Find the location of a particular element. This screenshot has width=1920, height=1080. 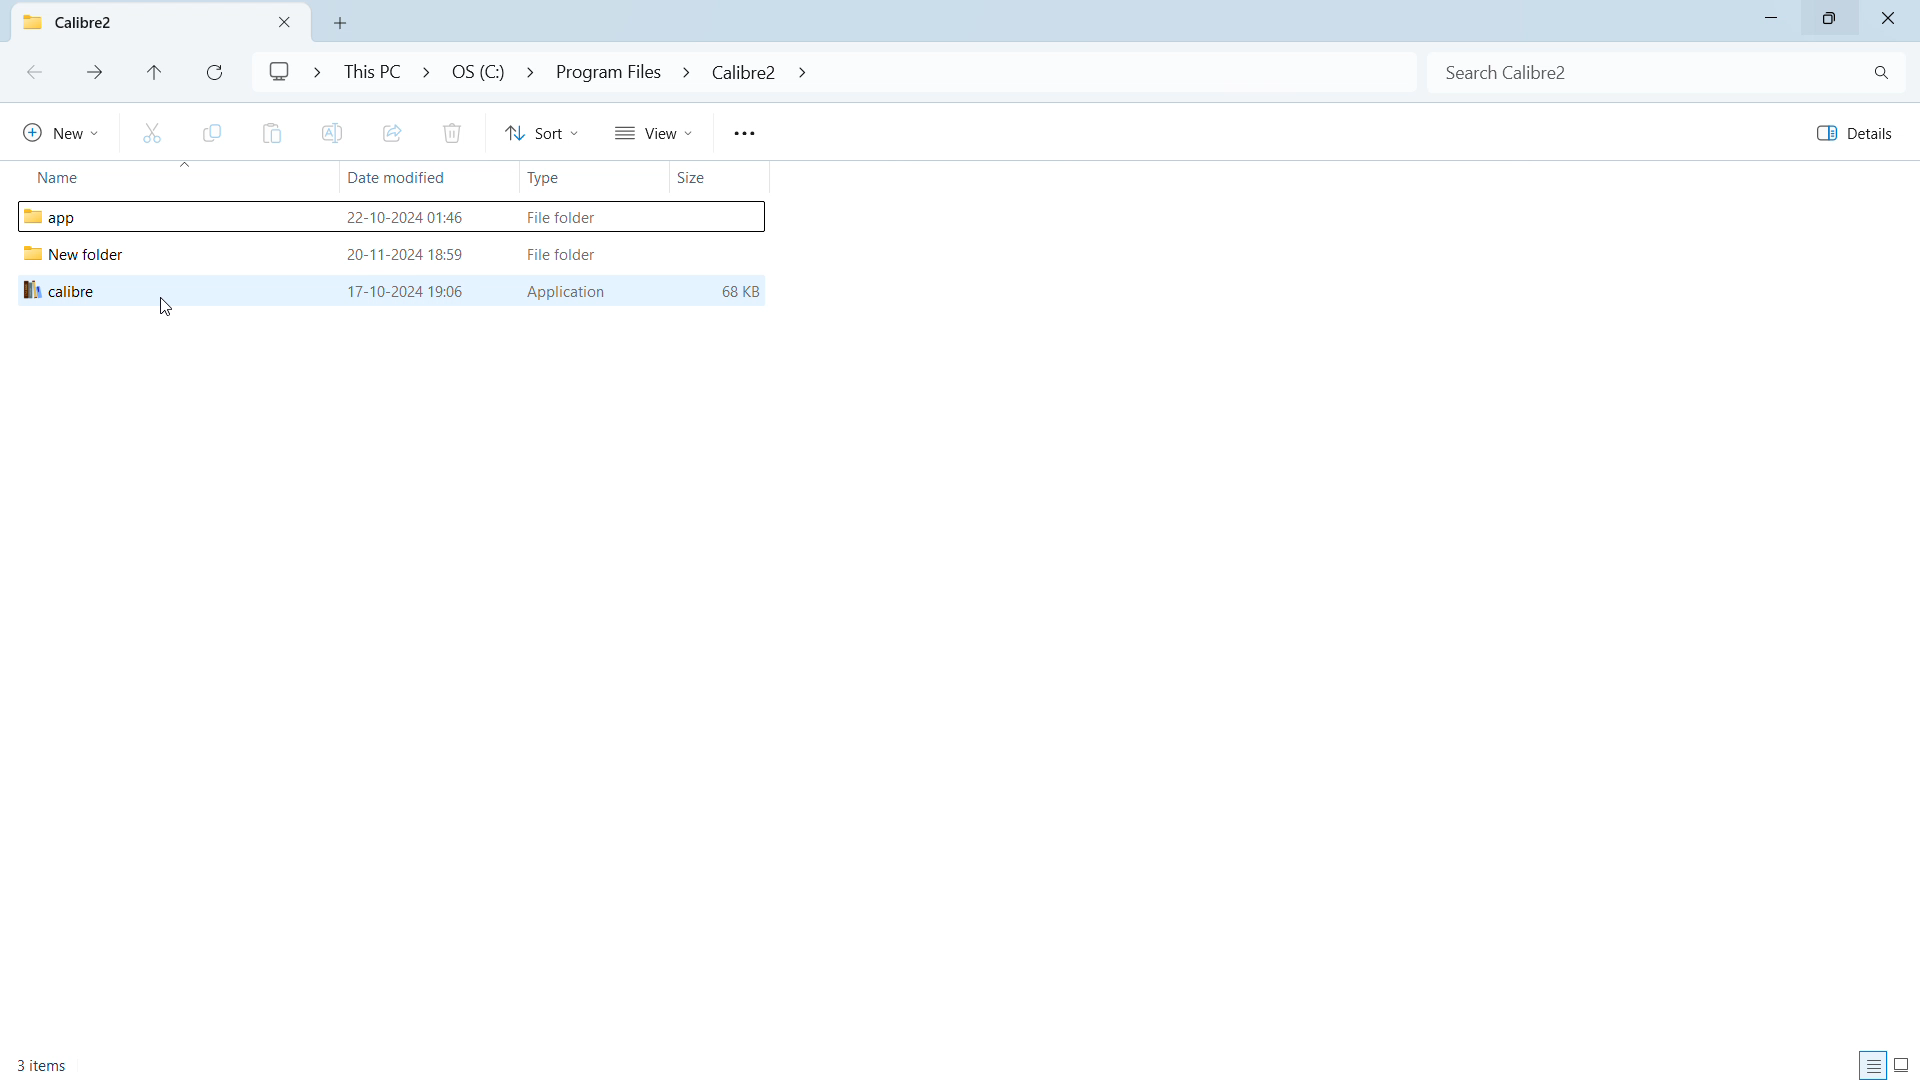

next folder is located at coordinates (96, 73).